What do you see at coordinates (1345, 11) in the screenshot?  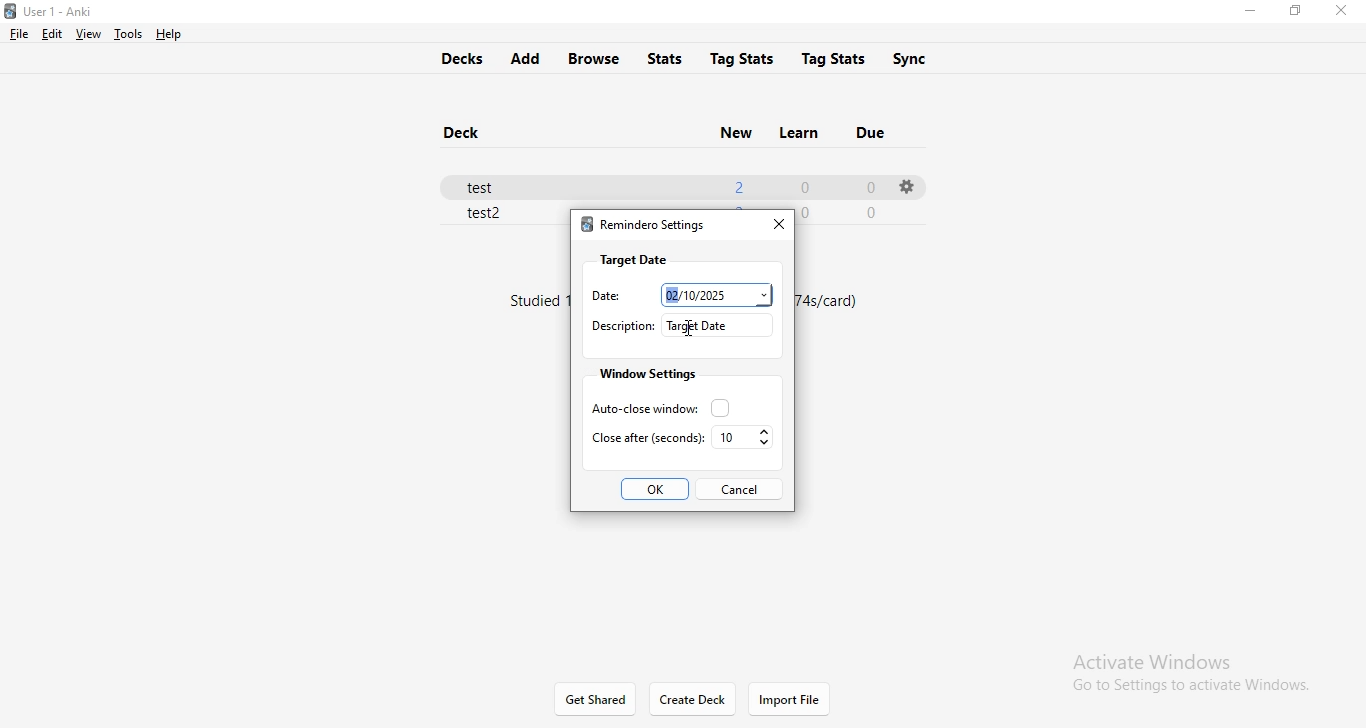 I see `close` at bounding box center [1345, 11].